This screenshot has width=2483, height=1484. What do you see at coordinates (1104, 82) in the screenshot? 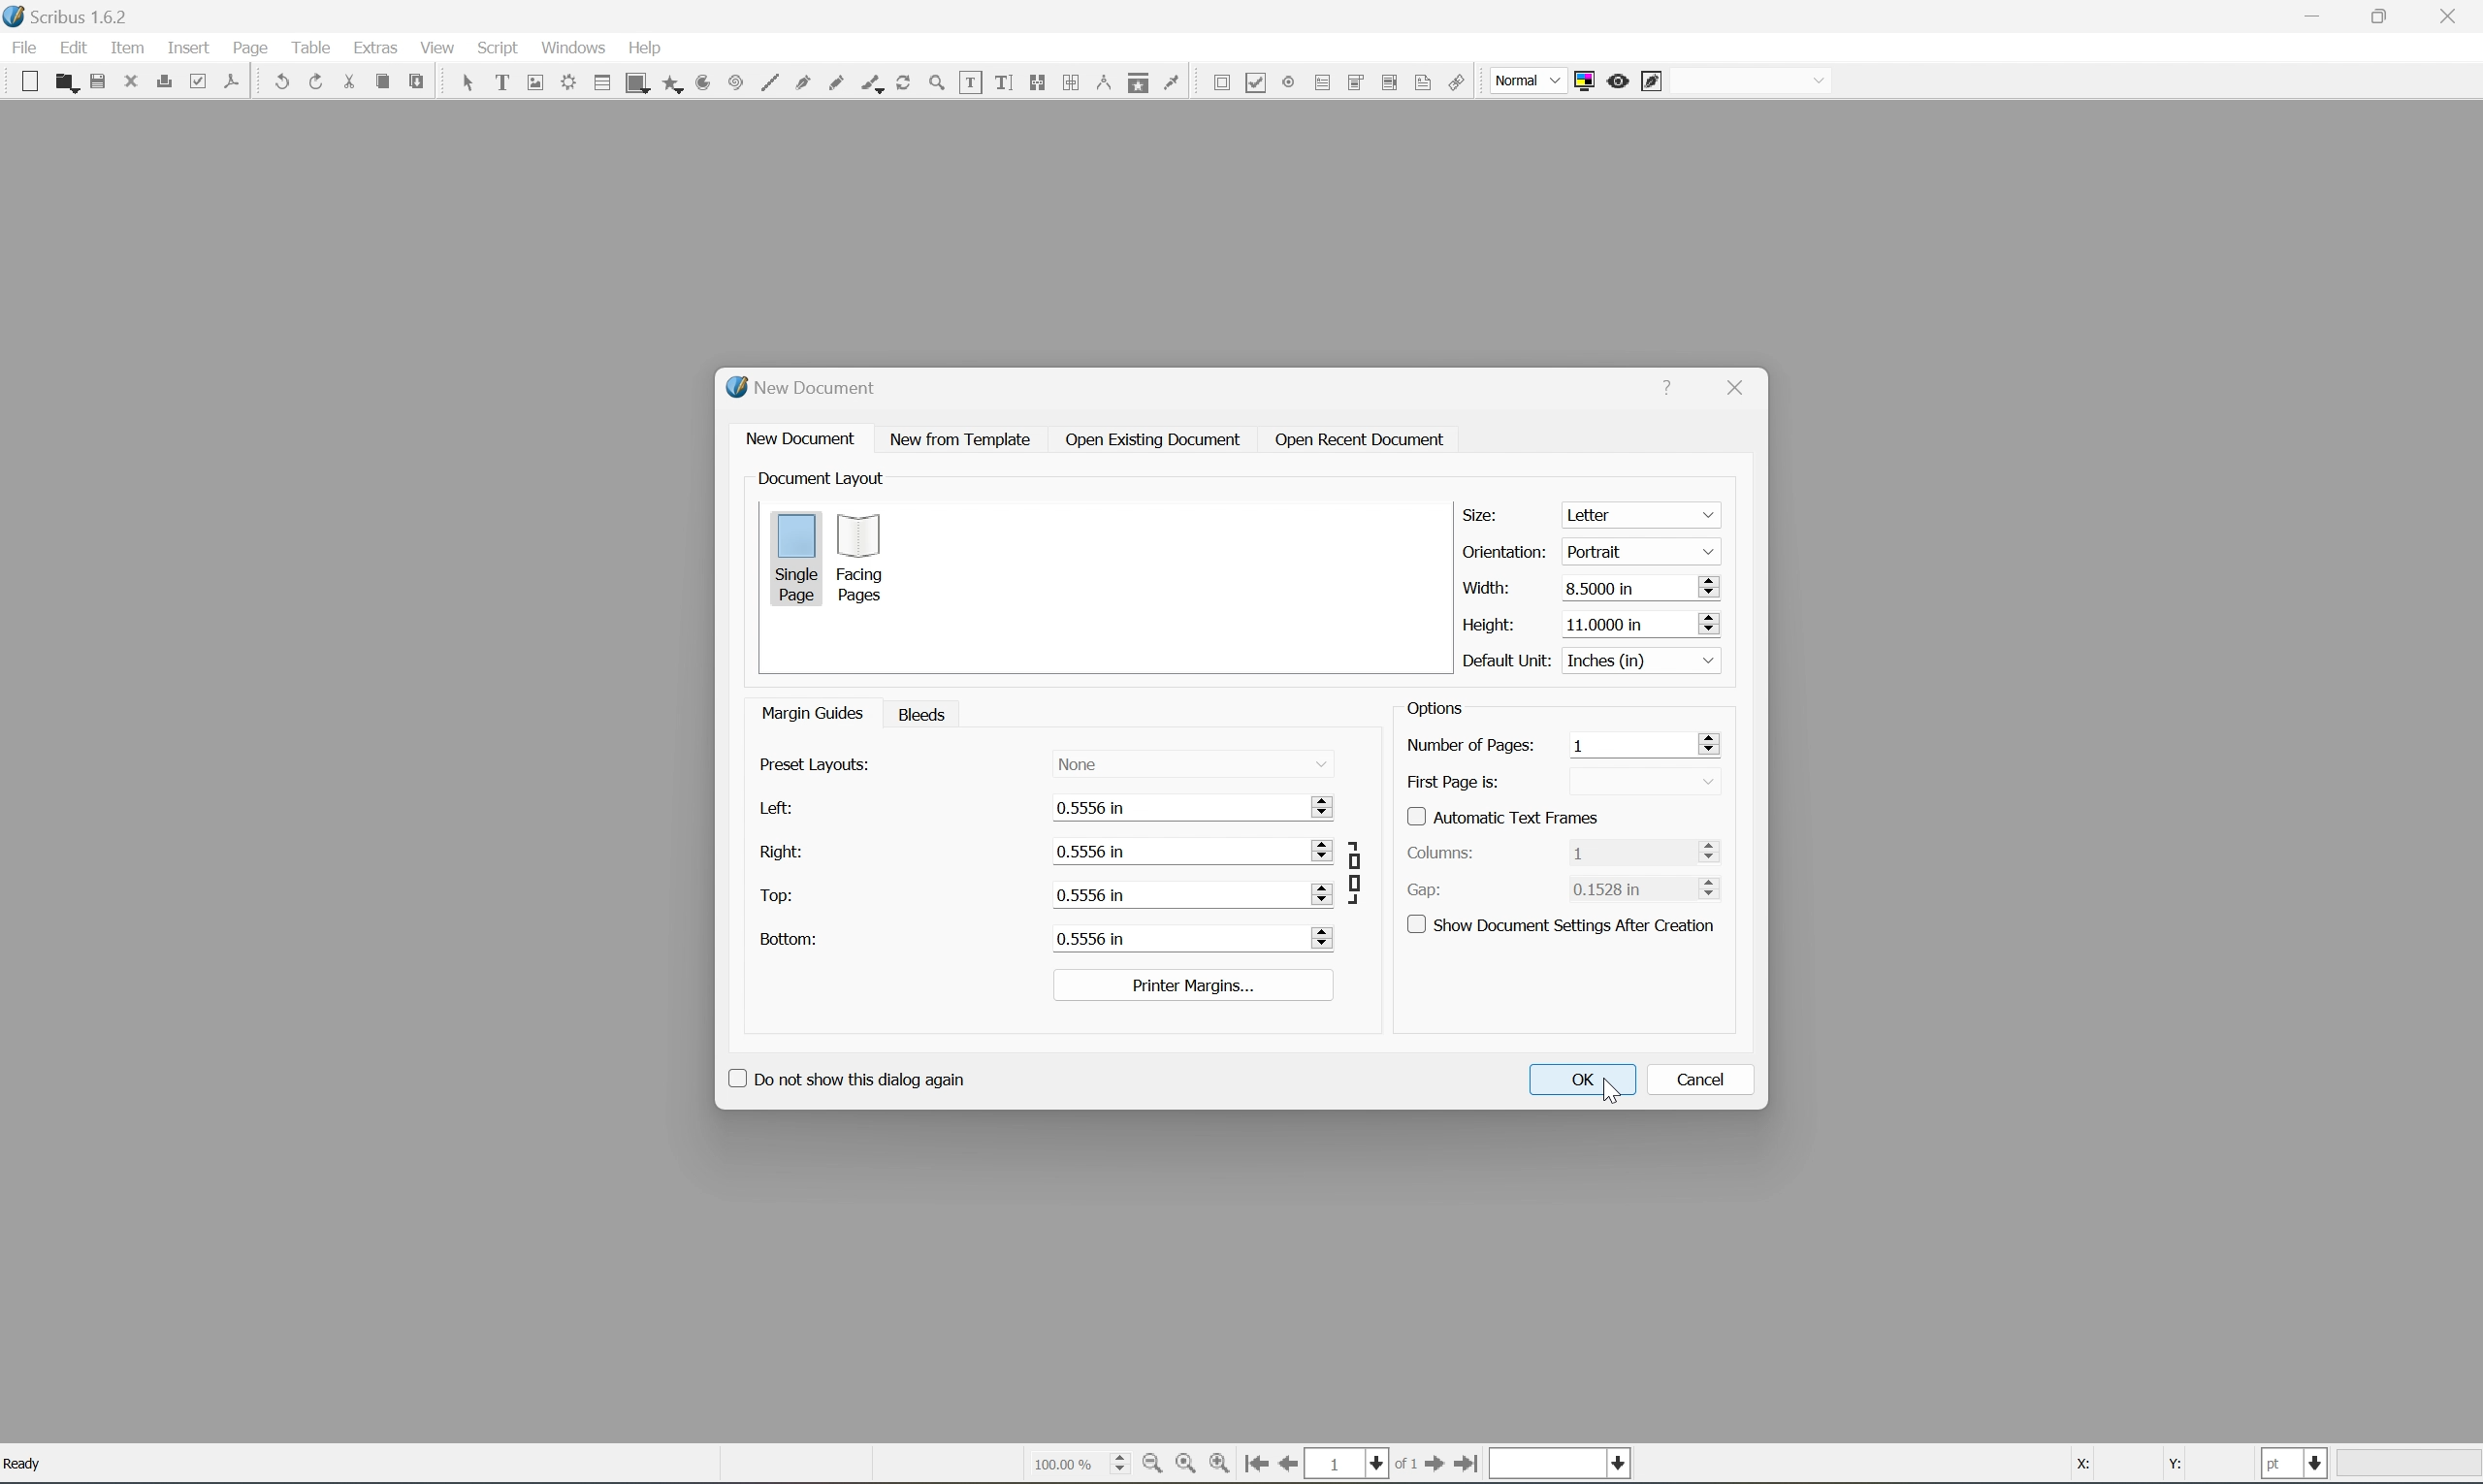
I see `measurements` at bounding box center [1104, 82].